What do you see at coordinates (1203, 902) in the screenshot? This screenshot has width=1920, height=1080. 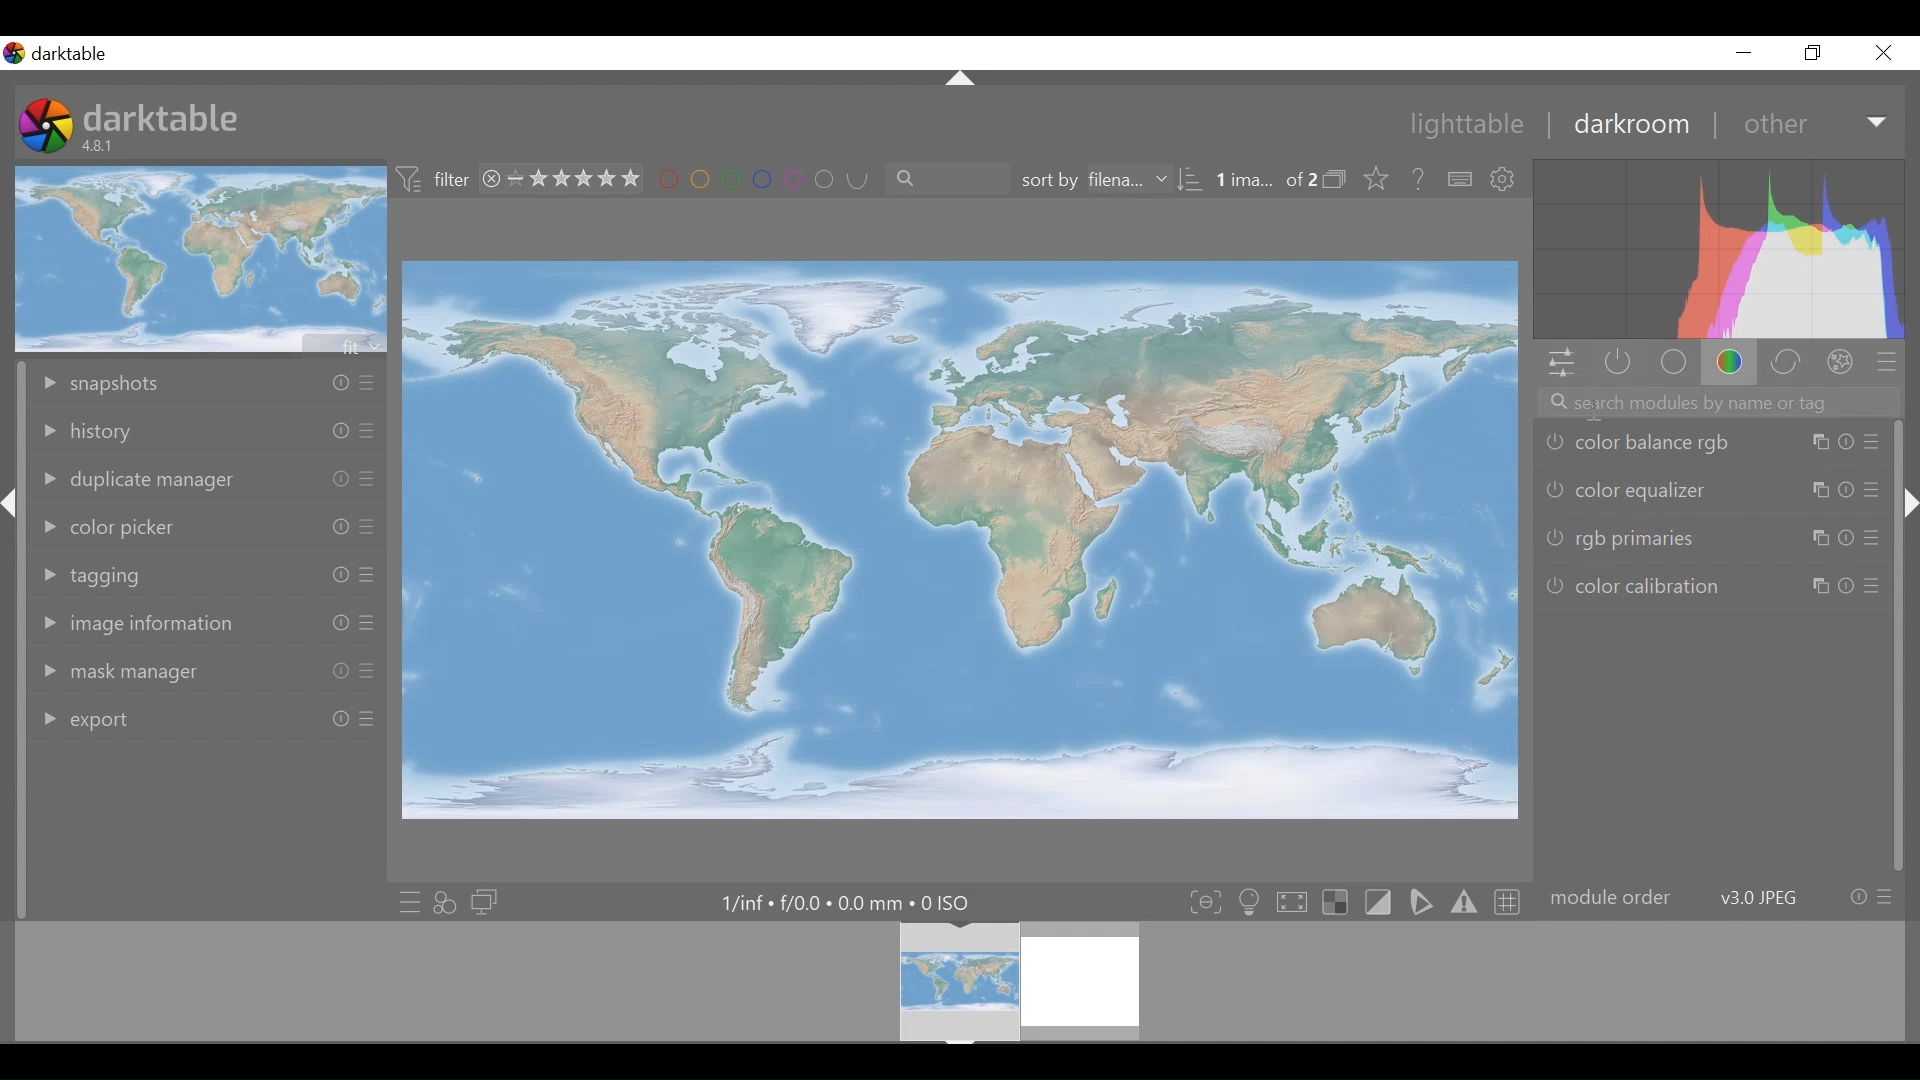 I see `toggle focus-peaking mode` at bounding box center [1203, 902].